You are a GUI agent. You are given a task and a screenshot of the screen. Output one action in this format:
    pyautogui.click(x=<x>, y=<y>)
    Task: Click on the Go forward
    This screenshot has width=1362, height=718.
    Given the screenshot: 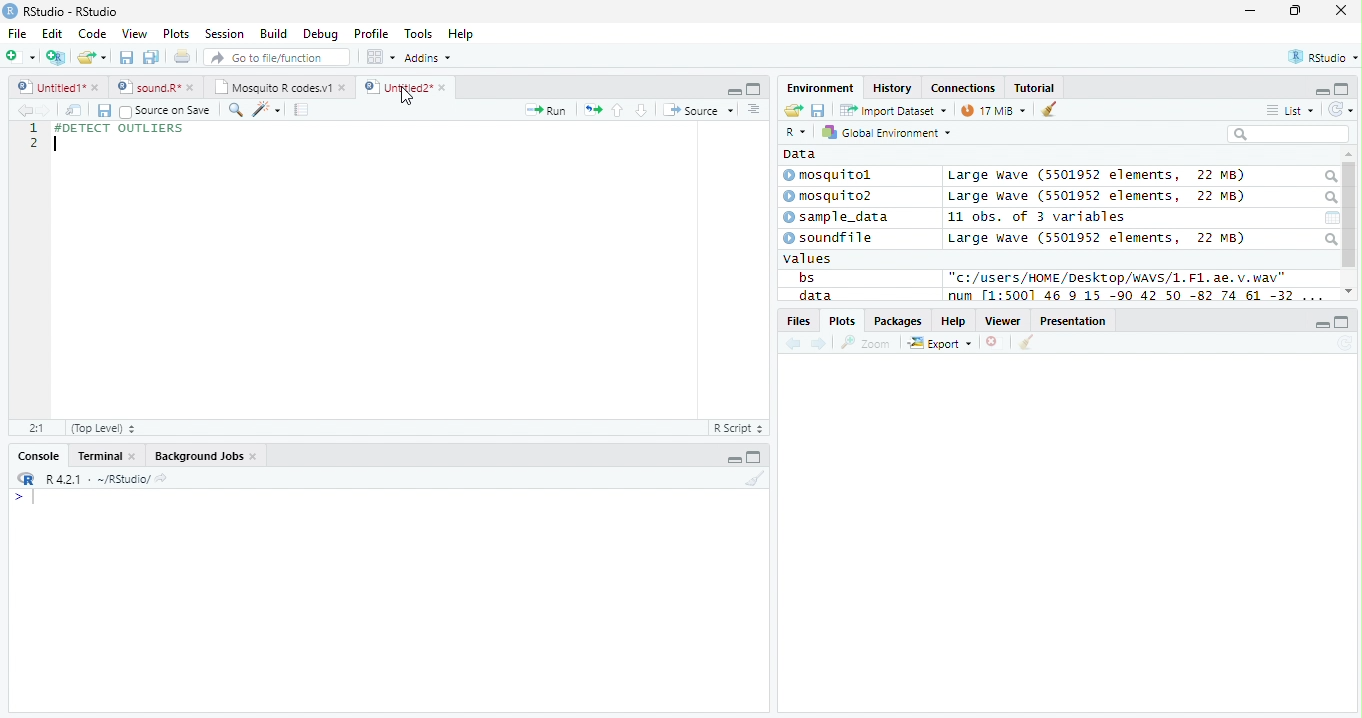 What is the action you would take?
    pyautogui.click(x=44, y=110)
    